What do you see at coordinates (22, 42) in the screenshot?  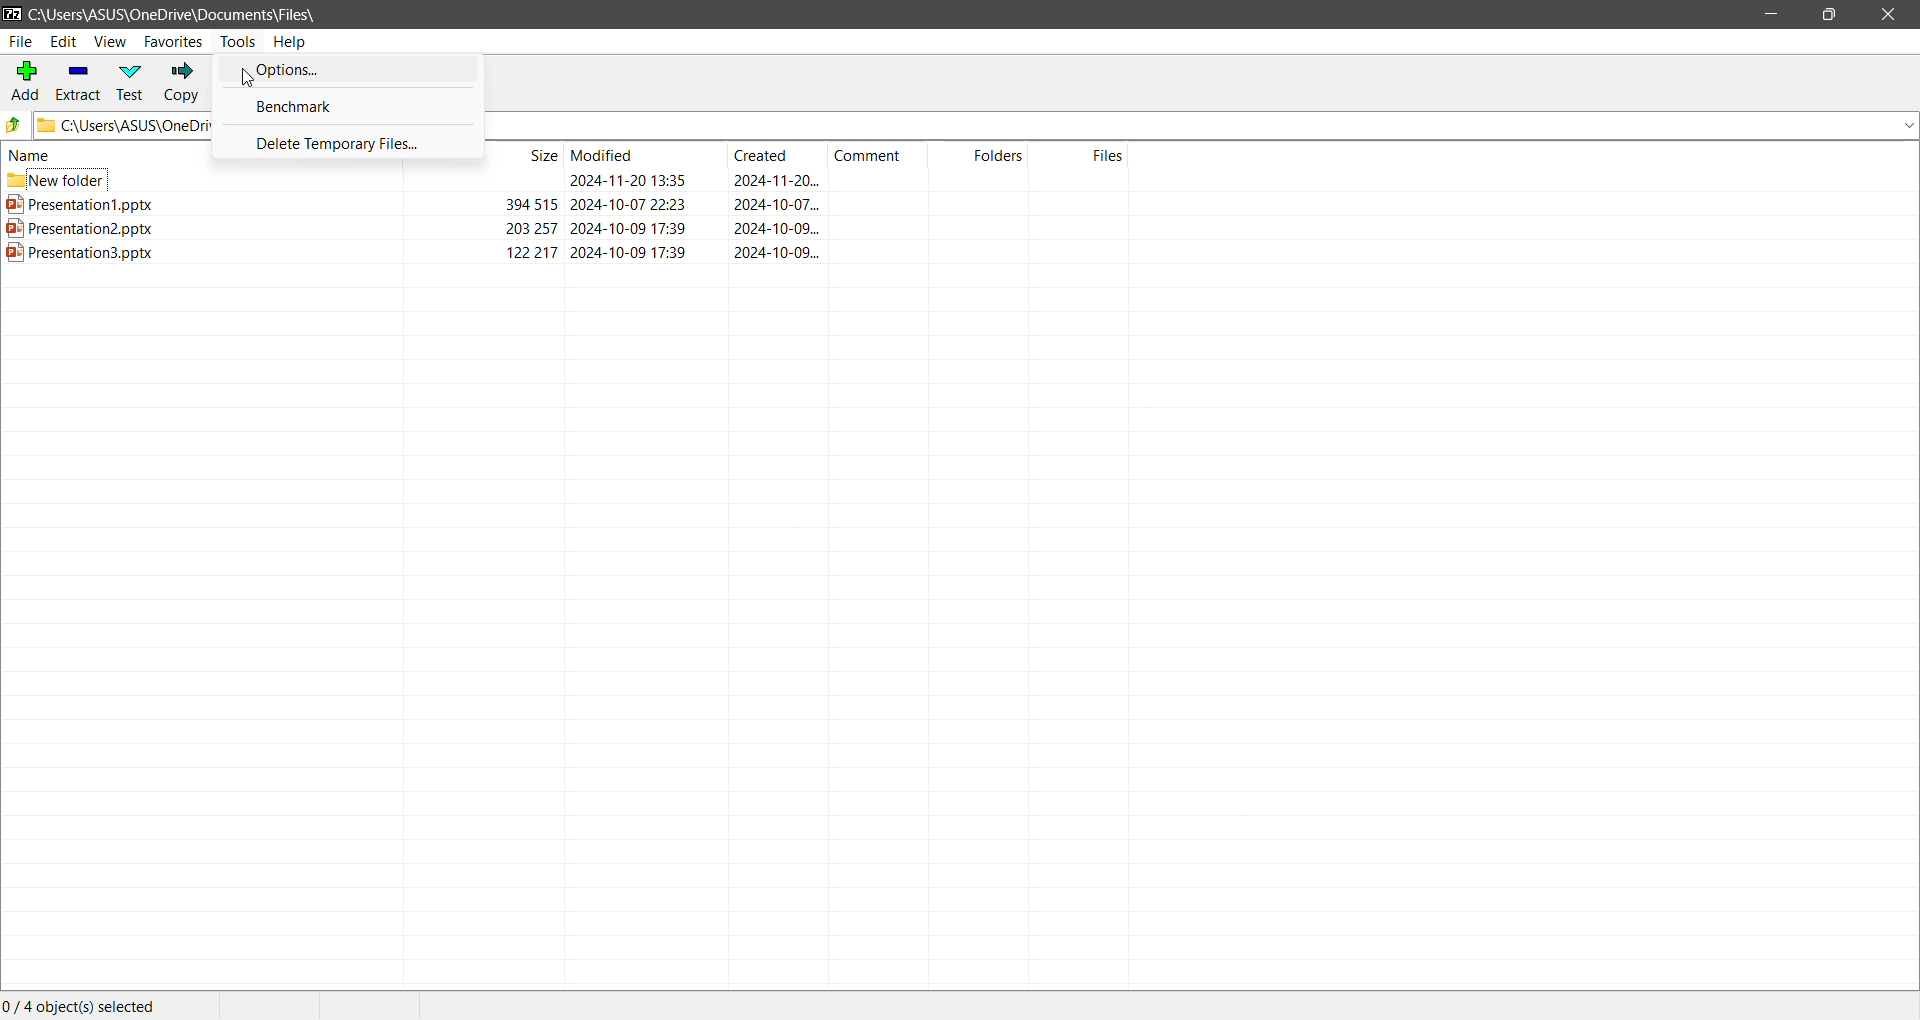 I see `File` at bounding box center [22, 42].